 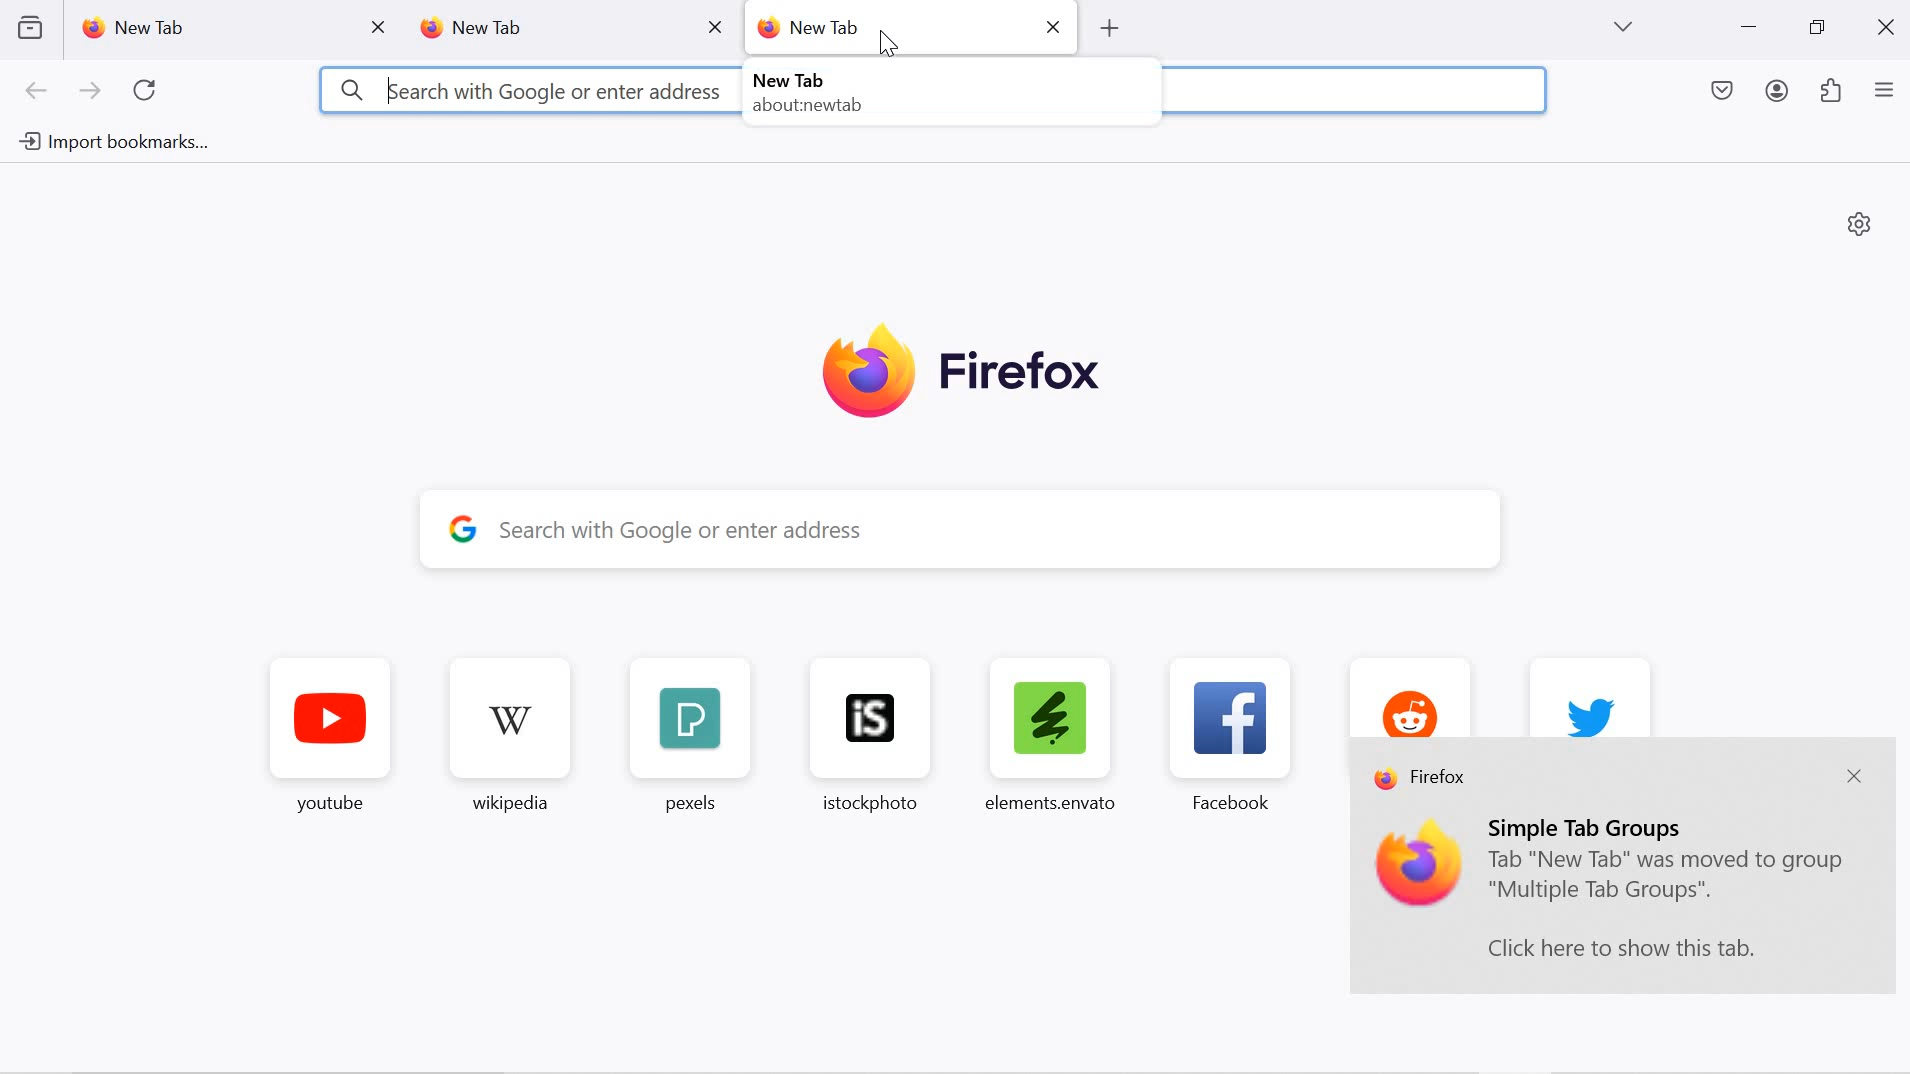 What do you see at coordinates (1405, 695) in the screenshot?
I see `reddit favorite` at bounding box center [1405, 695].